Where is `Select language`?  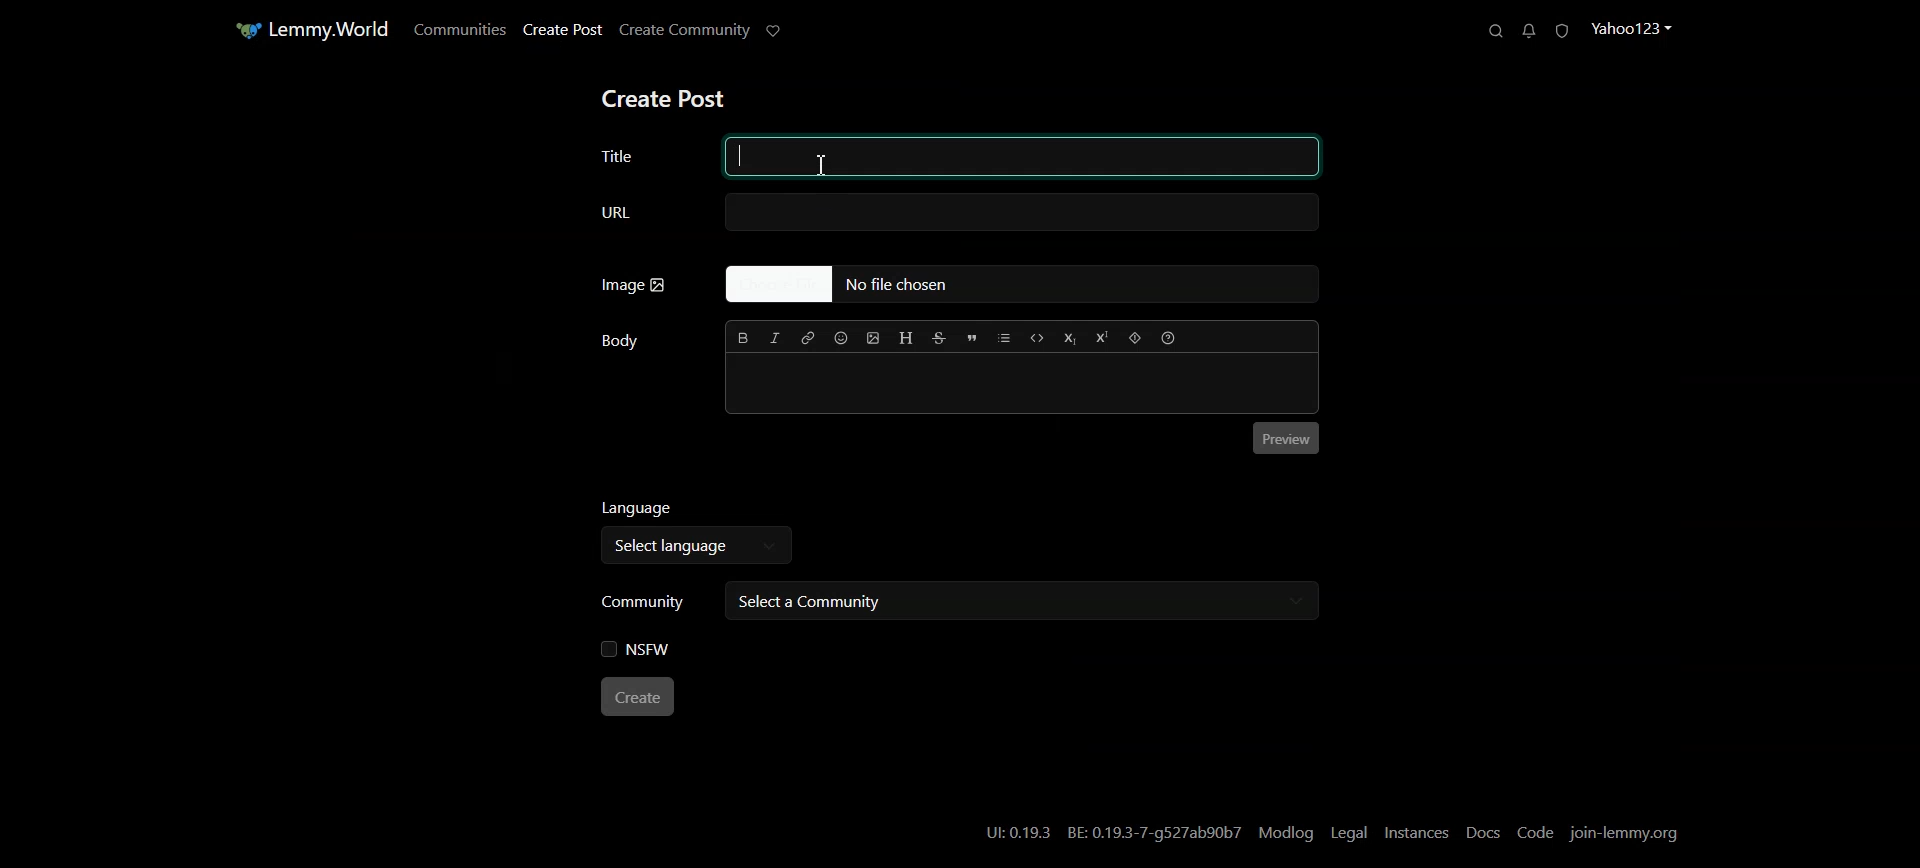
Select language is located at coordinates (689, 548).